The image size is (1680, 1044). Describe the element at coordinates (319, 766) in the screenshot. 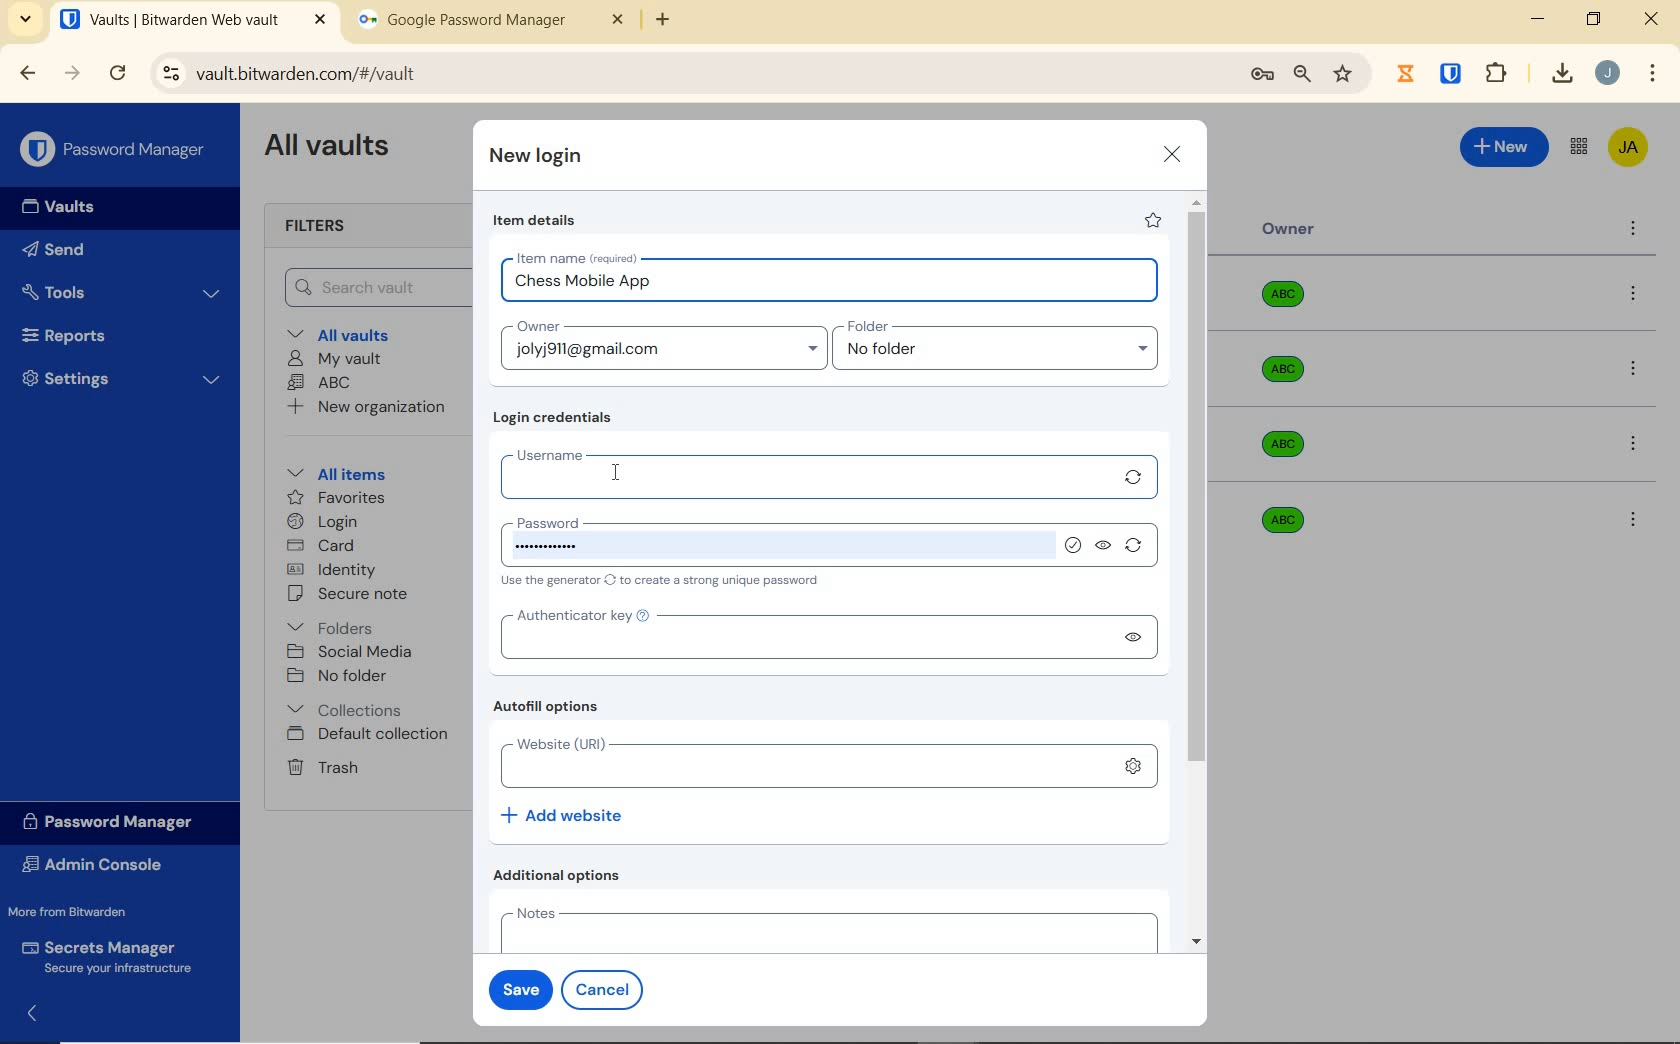

I see `Trash` at that location.